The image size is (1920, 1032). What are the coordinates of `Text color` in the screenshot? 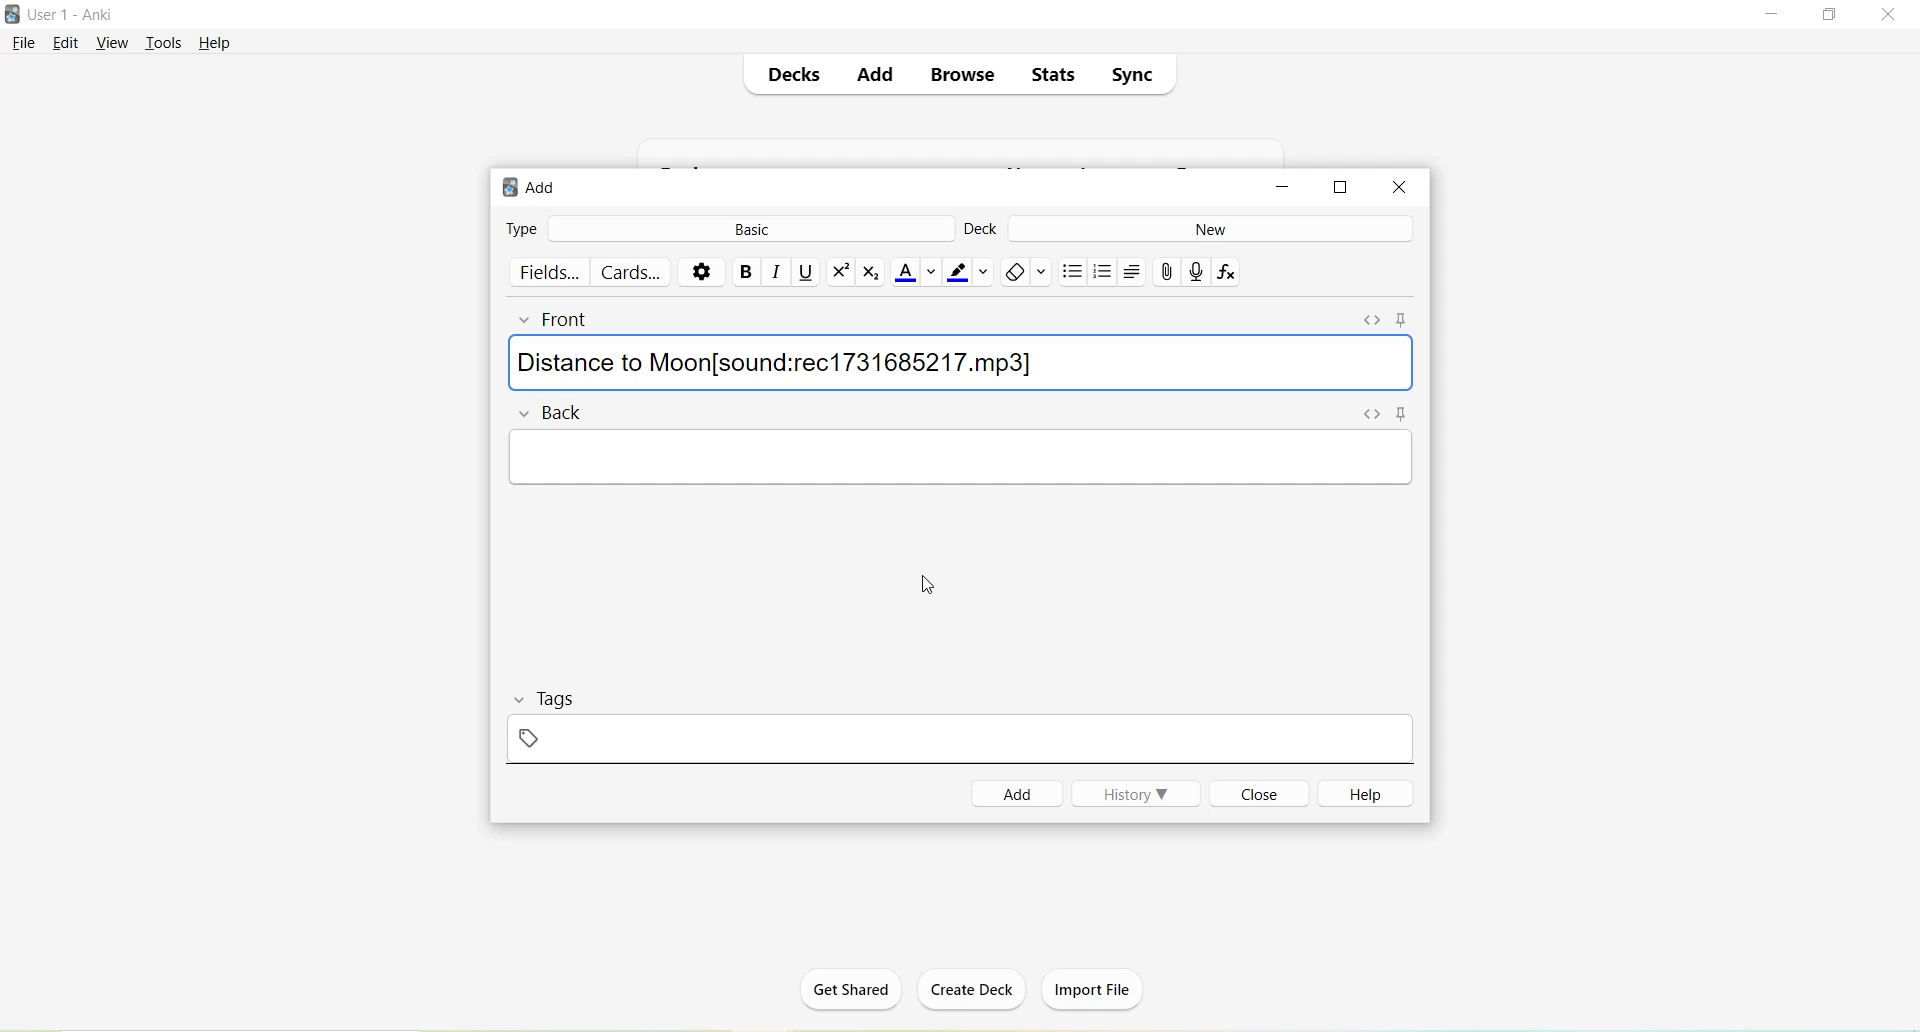 It's located at (916, 273).